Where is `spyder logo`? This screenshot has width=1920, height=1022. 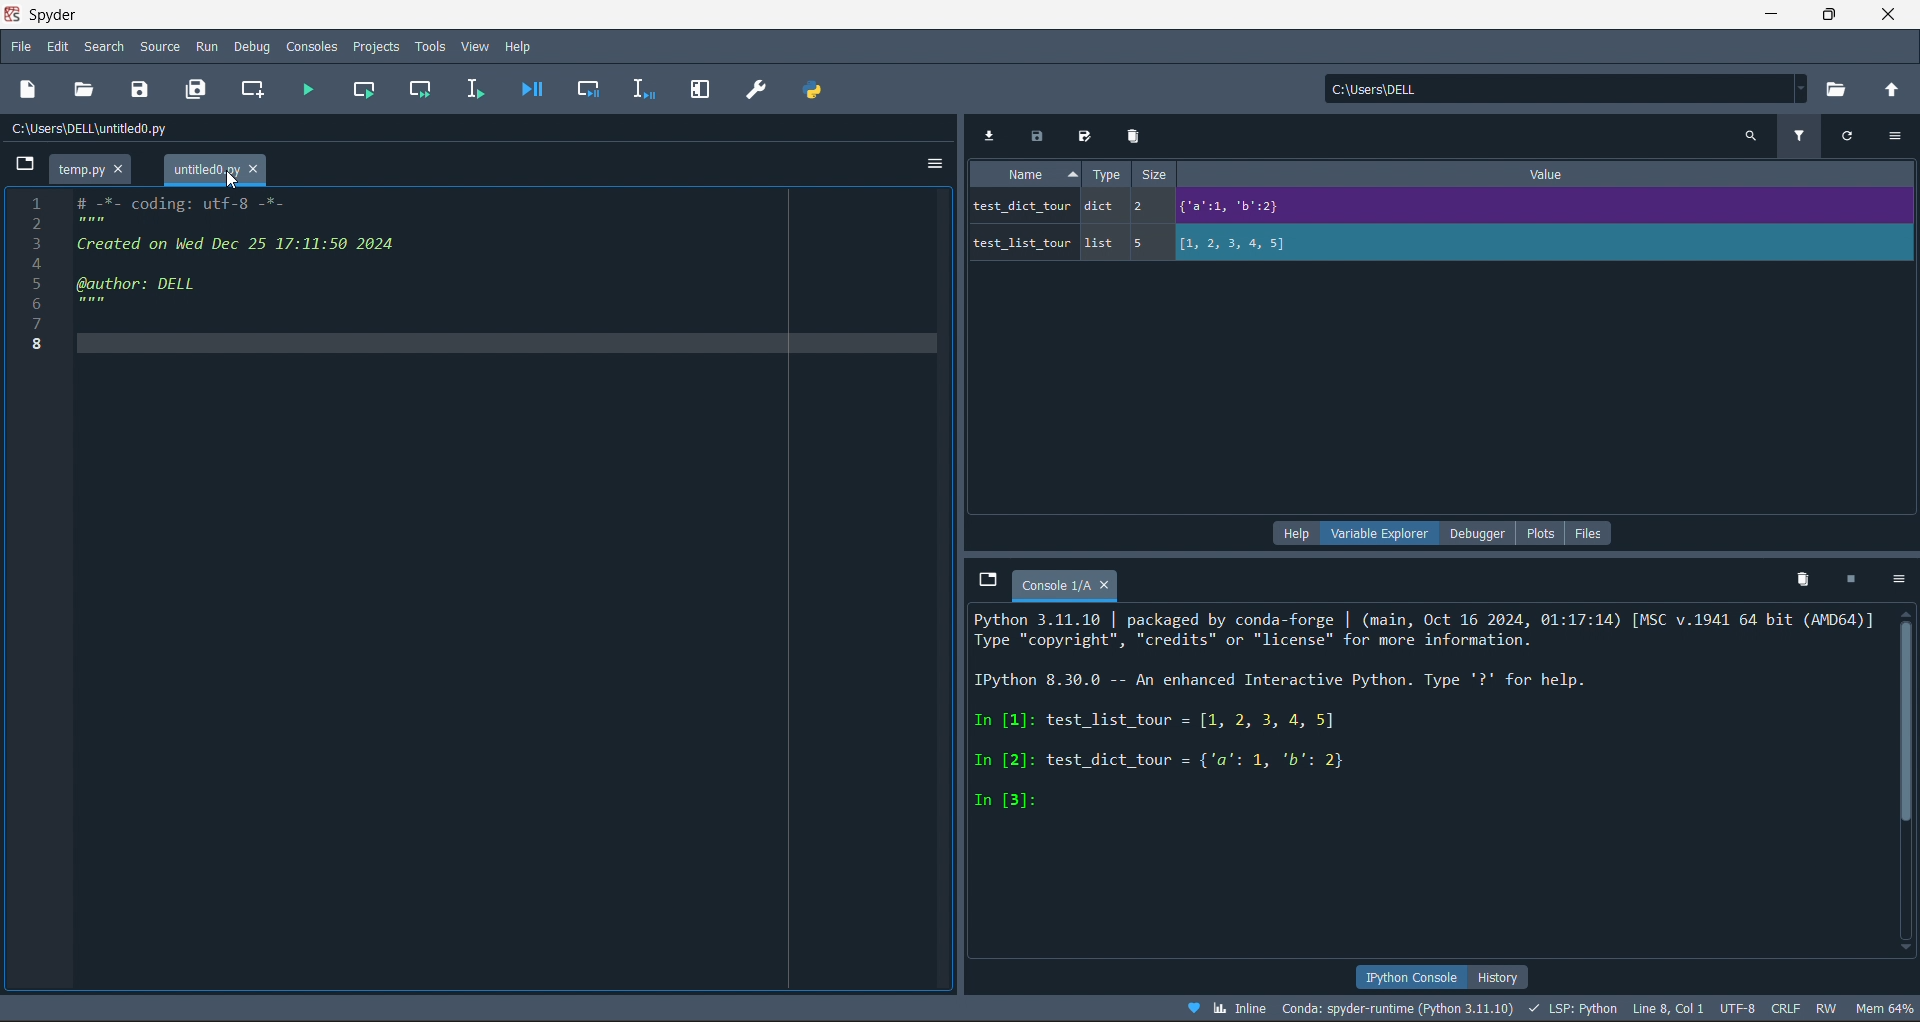
spyder logo is located at coordinates (12, 15).